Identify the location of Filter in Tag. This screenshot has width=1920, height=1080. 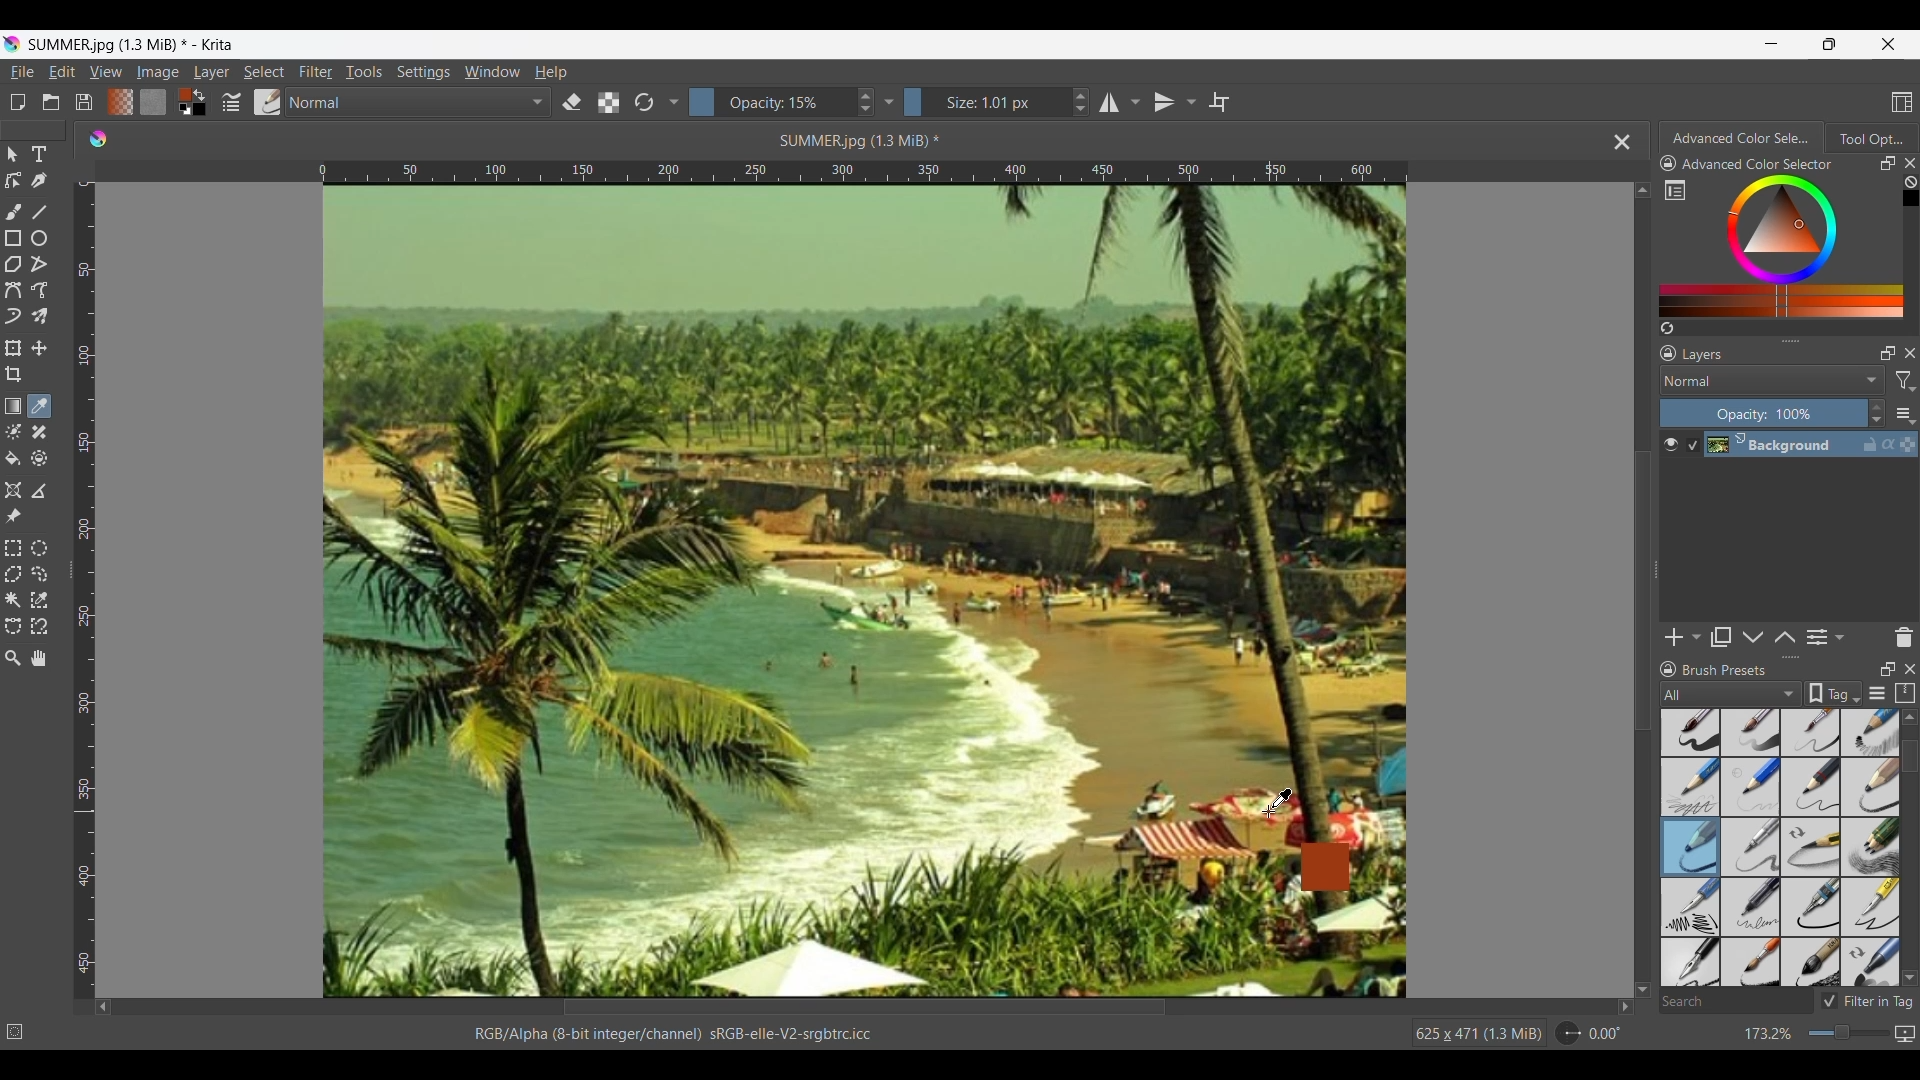
(1866, 1001).